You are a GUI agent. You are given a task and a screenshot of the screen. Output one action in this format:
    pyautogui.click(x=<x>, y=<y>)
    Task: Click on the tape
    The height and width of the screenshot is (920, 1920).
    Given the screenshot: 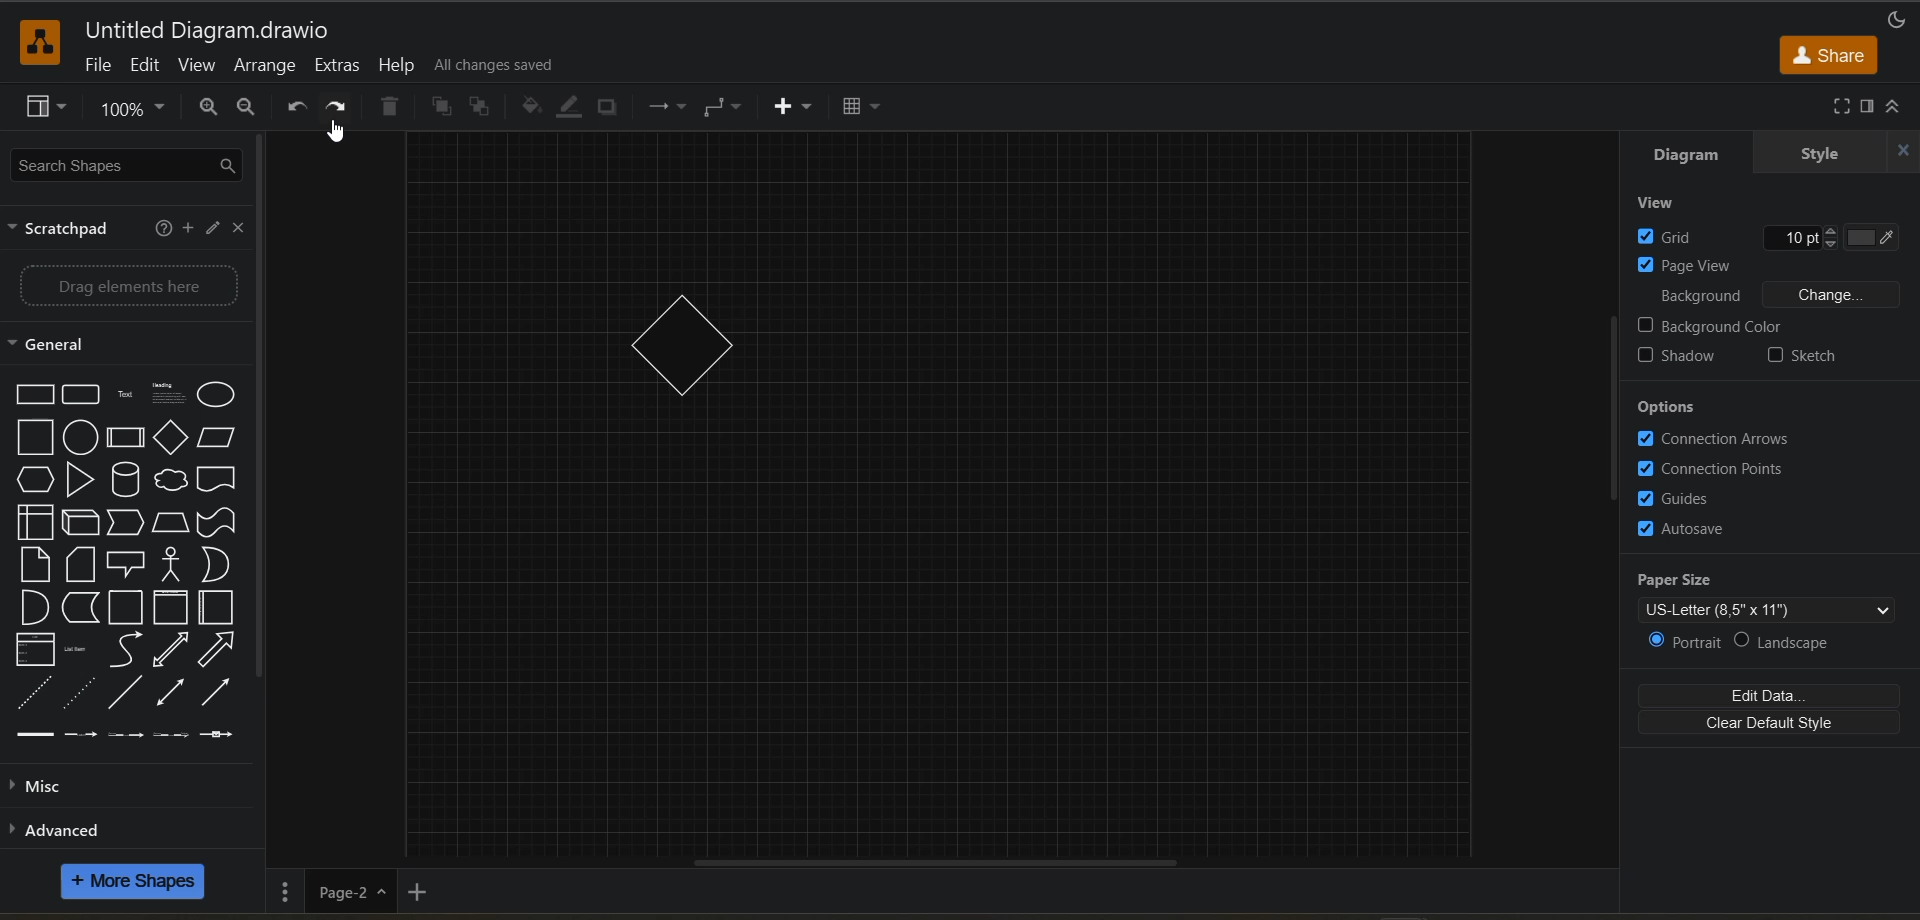 What is the action you would take?
    pyautogui.click(x=214, y=522)
    